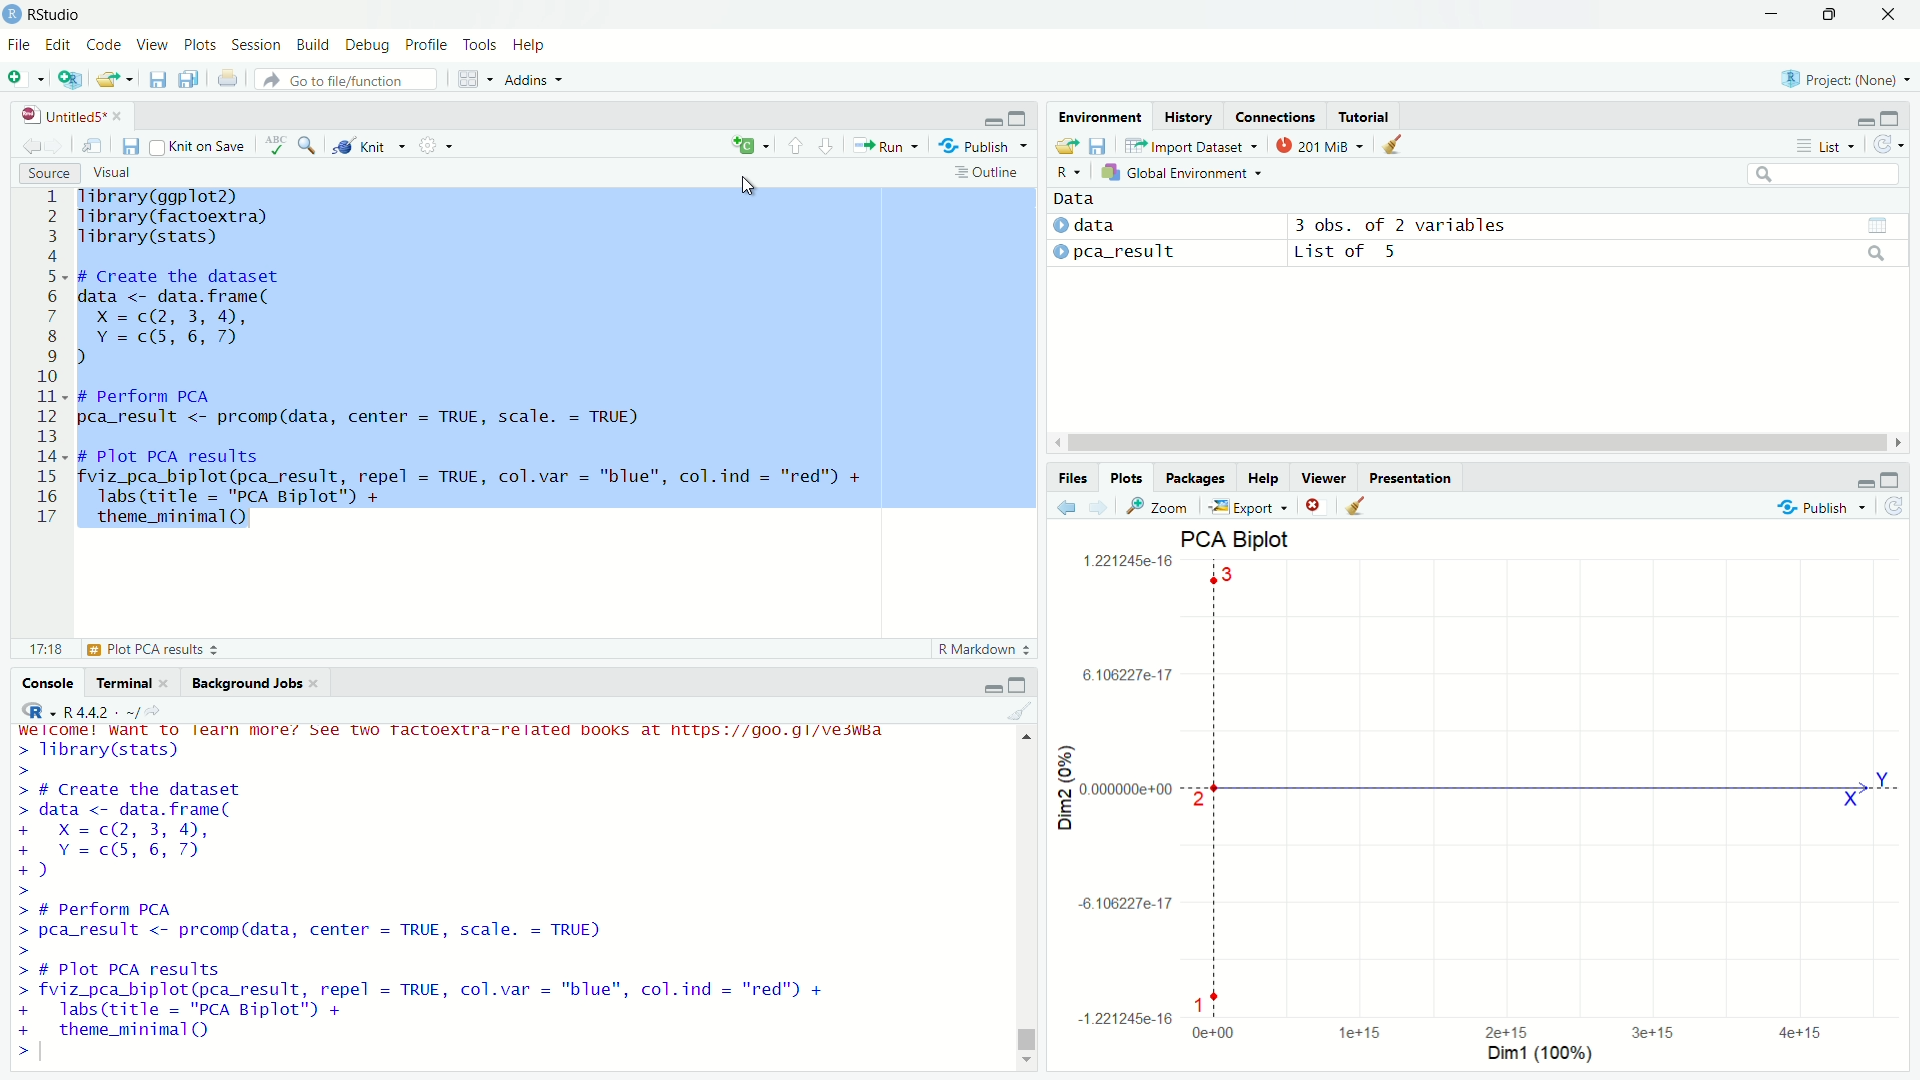 The width and height of the screenshot is (1920, 1080). Describe the element at coordinates (428, 46) in the screenshot. I see `profile` at that location.